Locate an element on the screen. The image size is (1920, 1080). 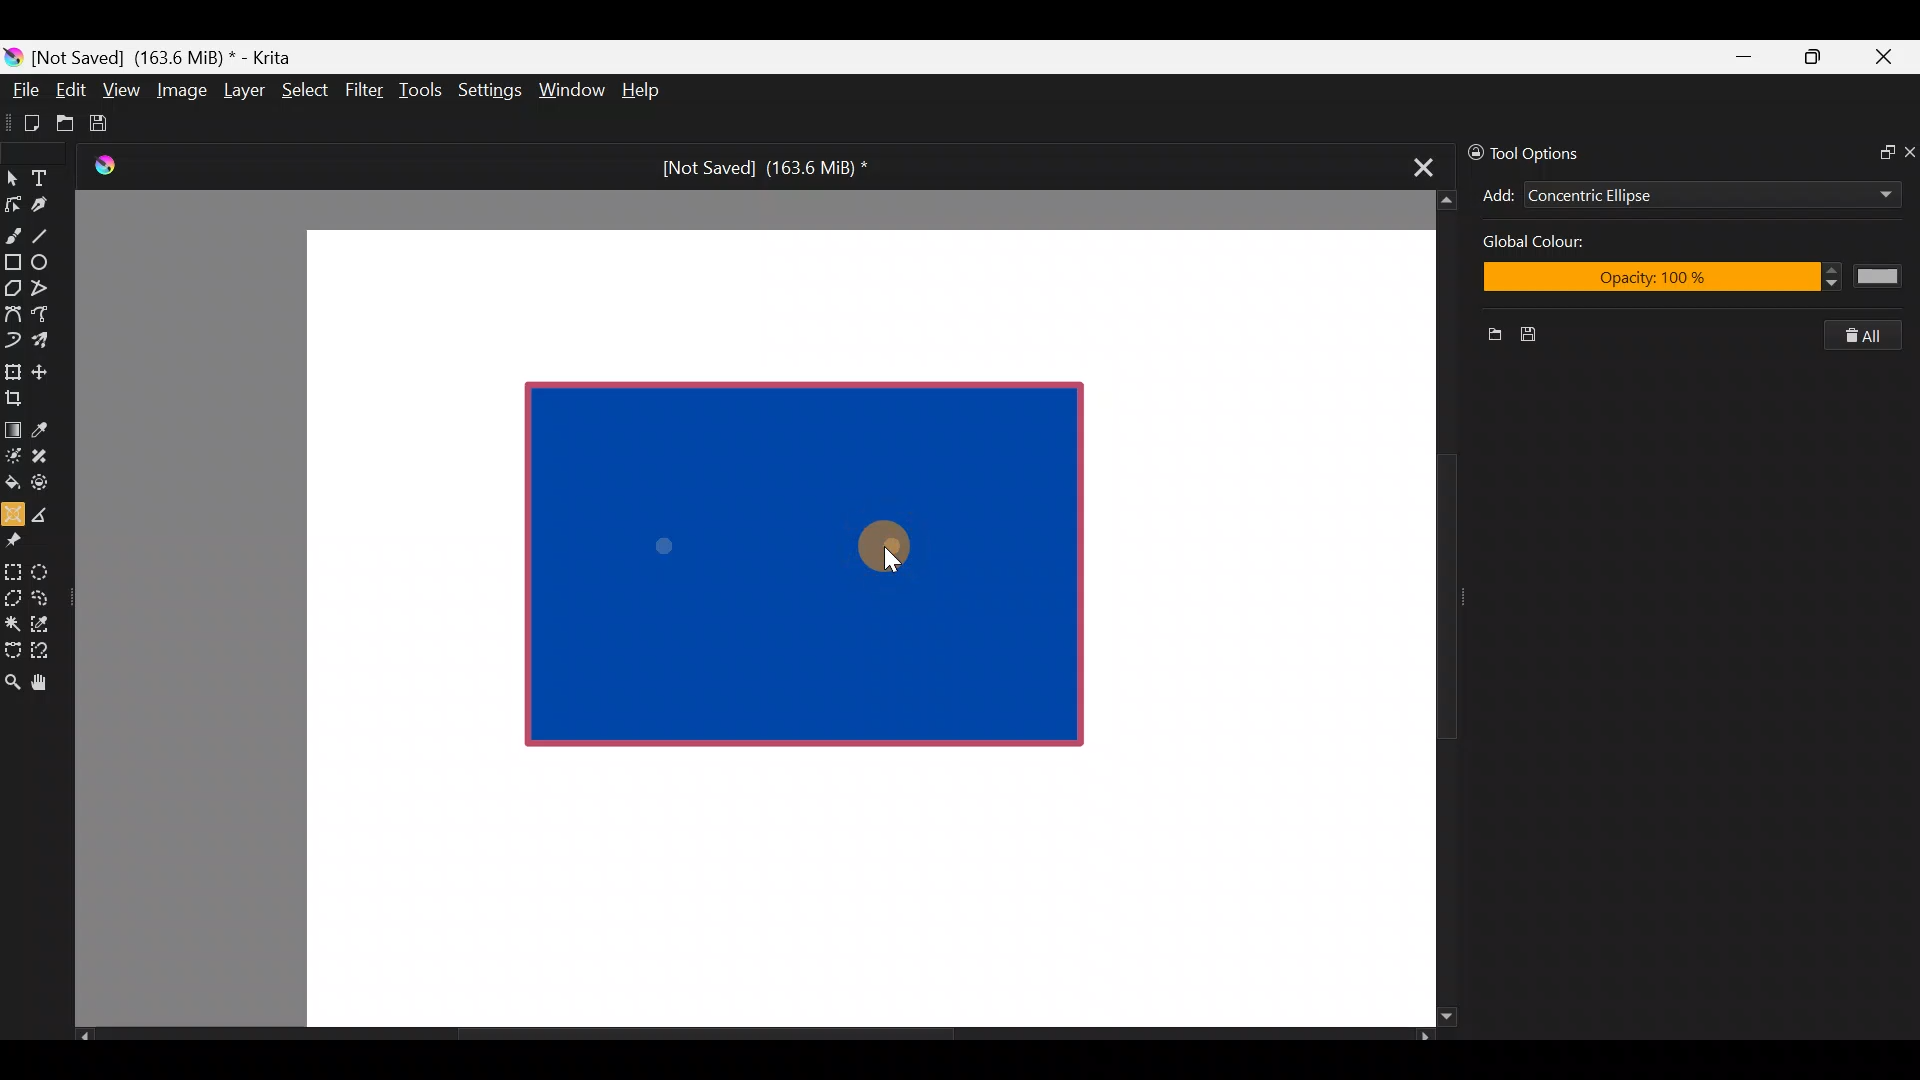
Krita Logo is located at coordinates (101, 165).